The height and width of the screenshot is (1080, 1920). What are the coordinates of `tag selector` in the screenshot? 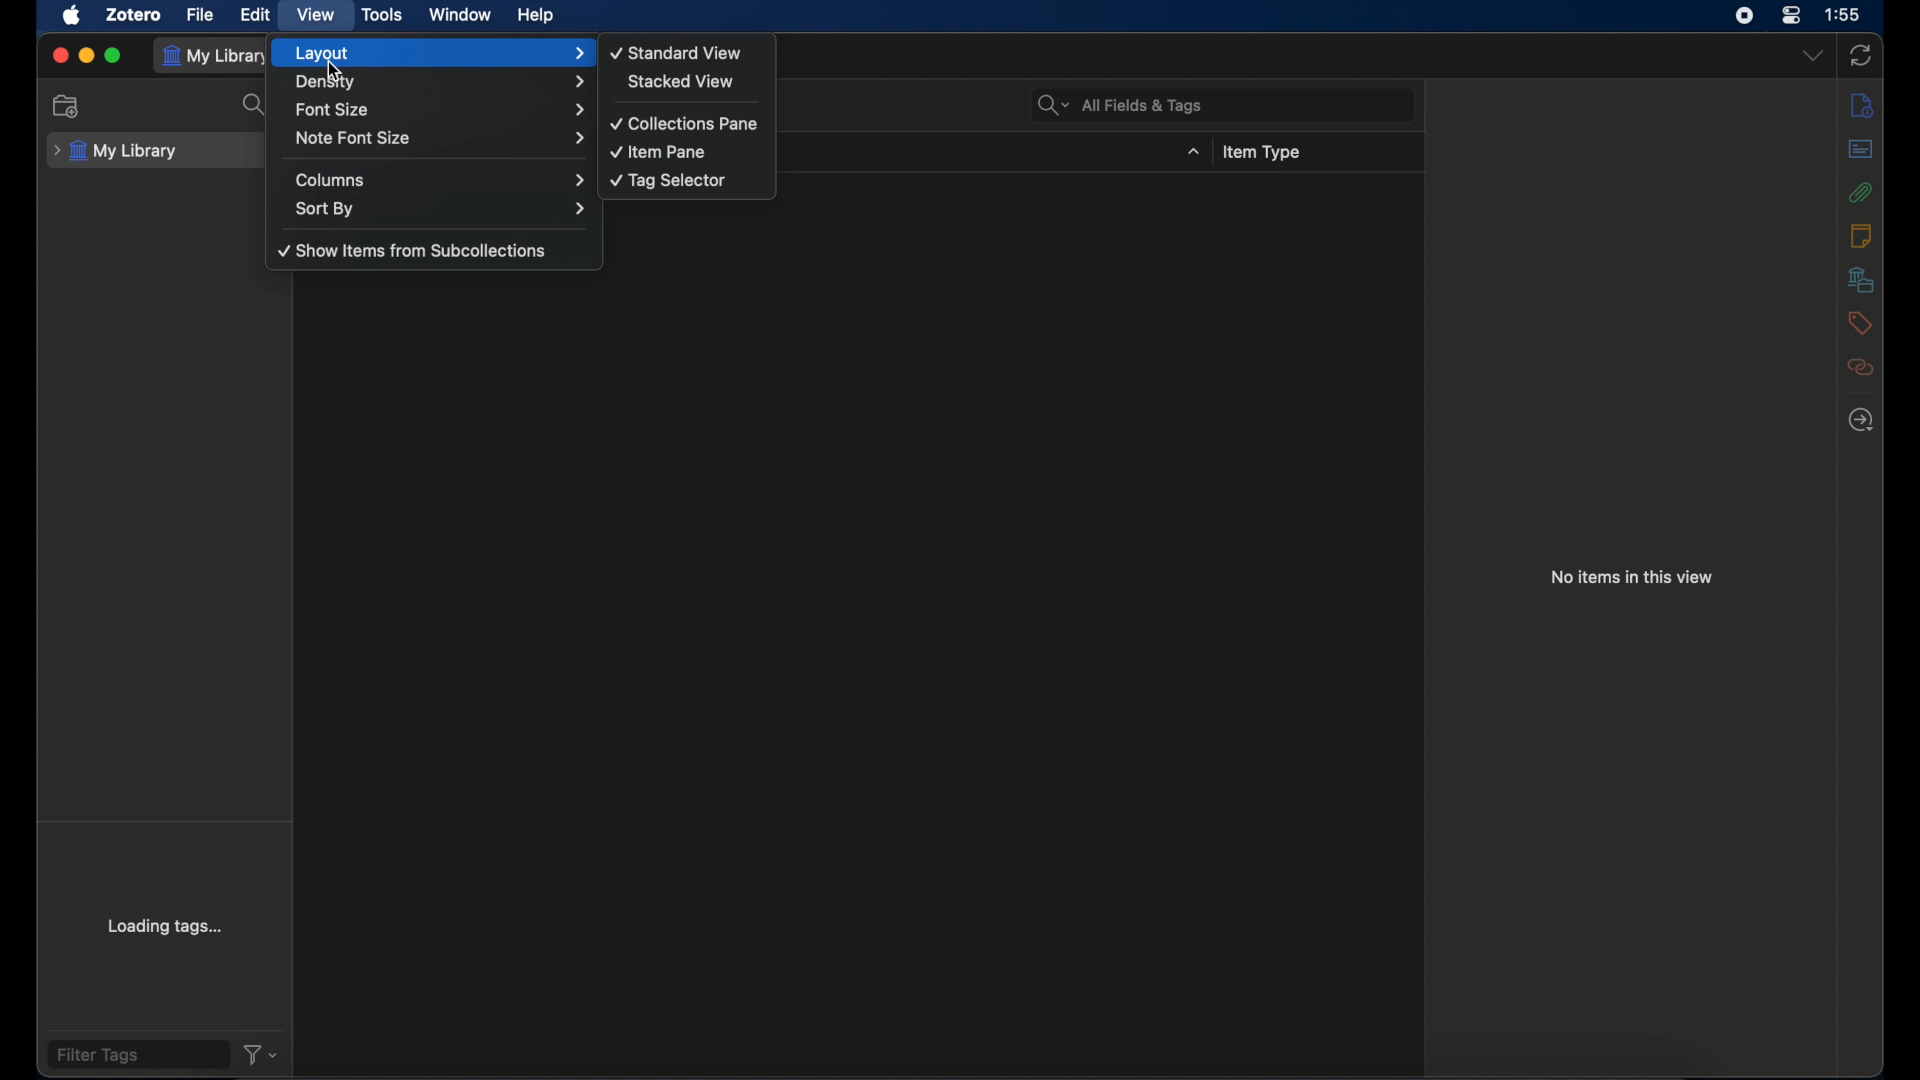 It's located at (667, 181).